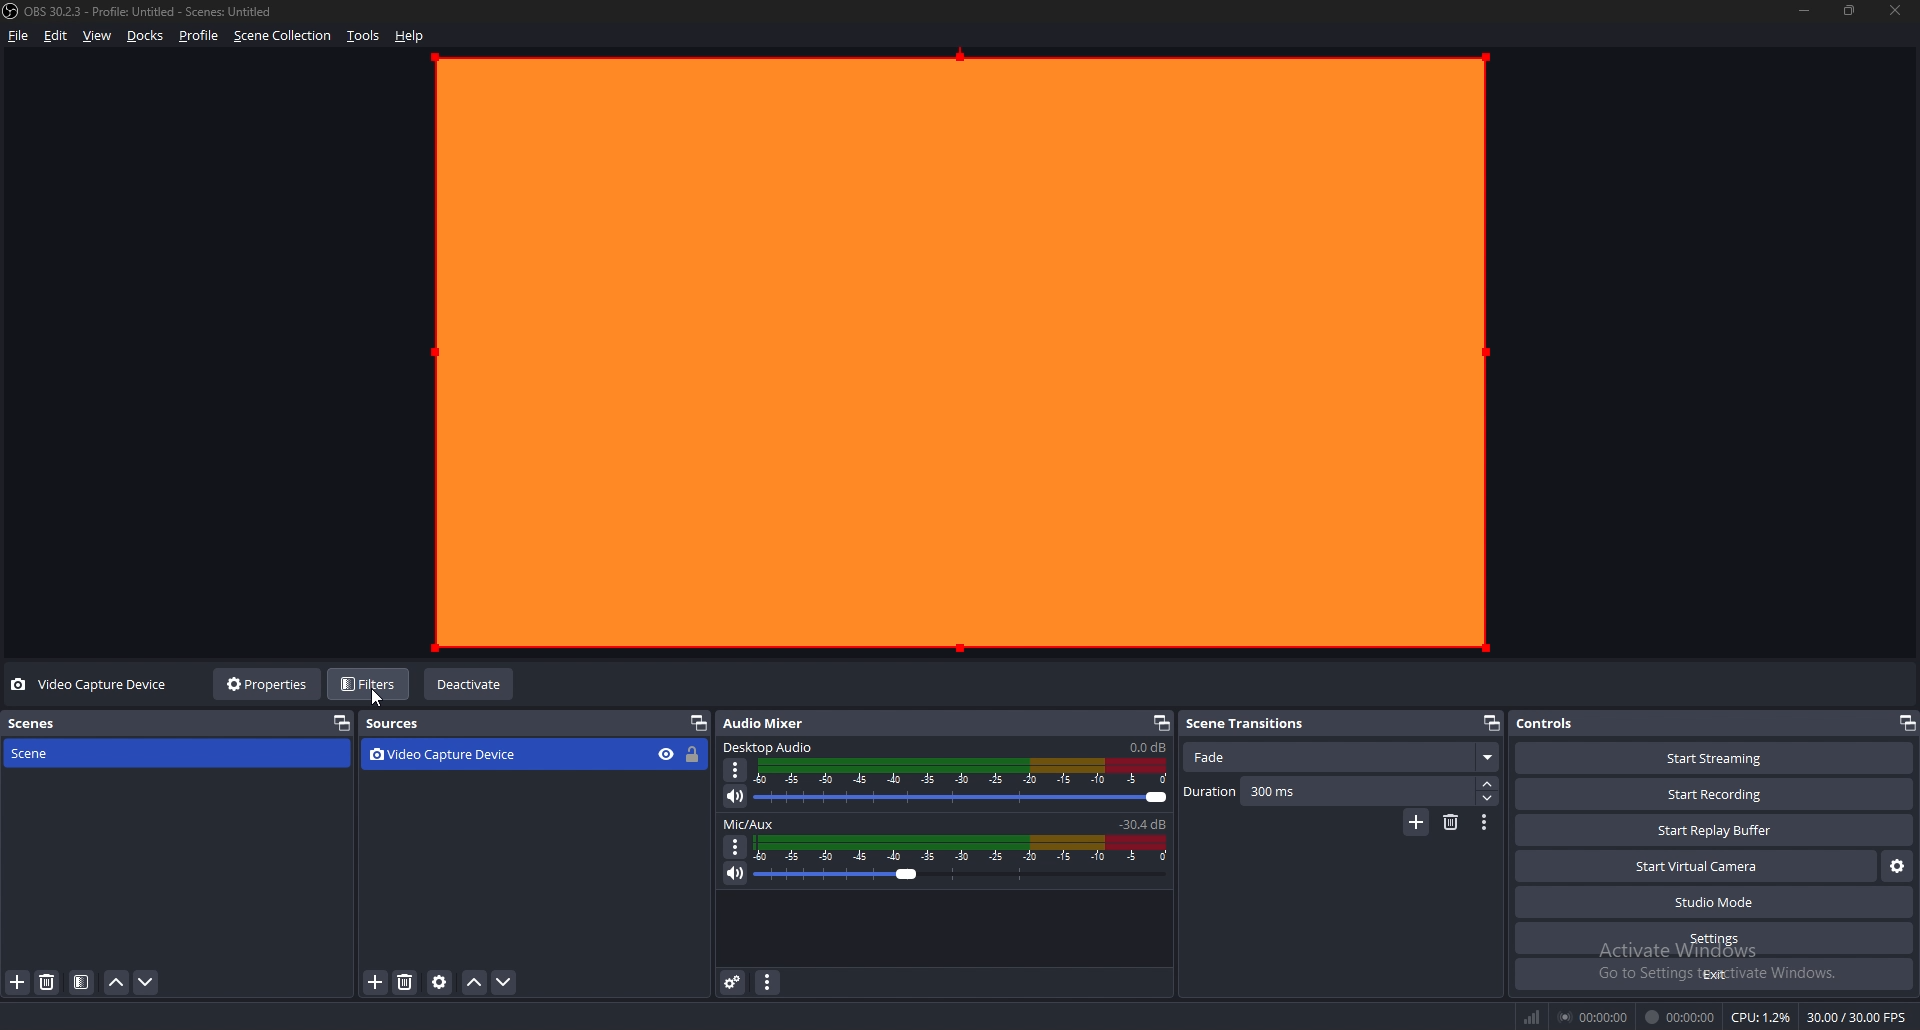  I want to click on view, so click(98, 36).